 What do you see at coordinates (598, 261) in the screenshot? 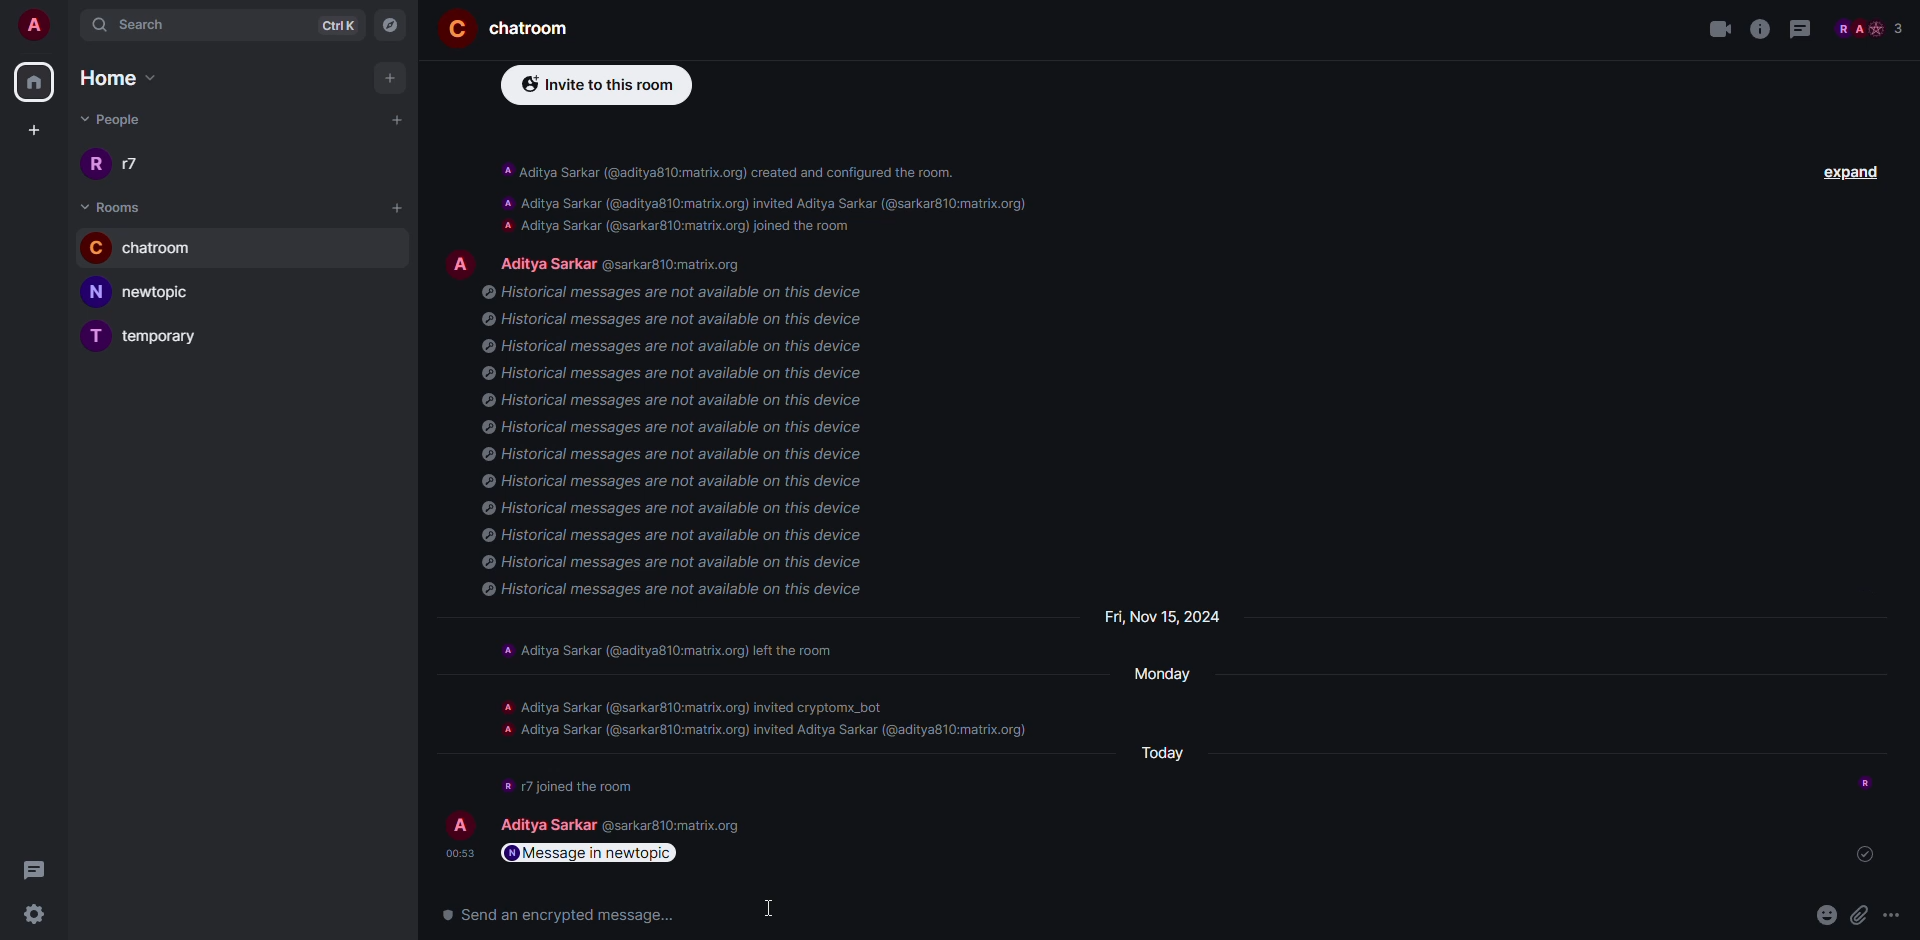
I see `A Aditya Sarkar @sarkar810:matrix.org` at bounding box center [598, 261].